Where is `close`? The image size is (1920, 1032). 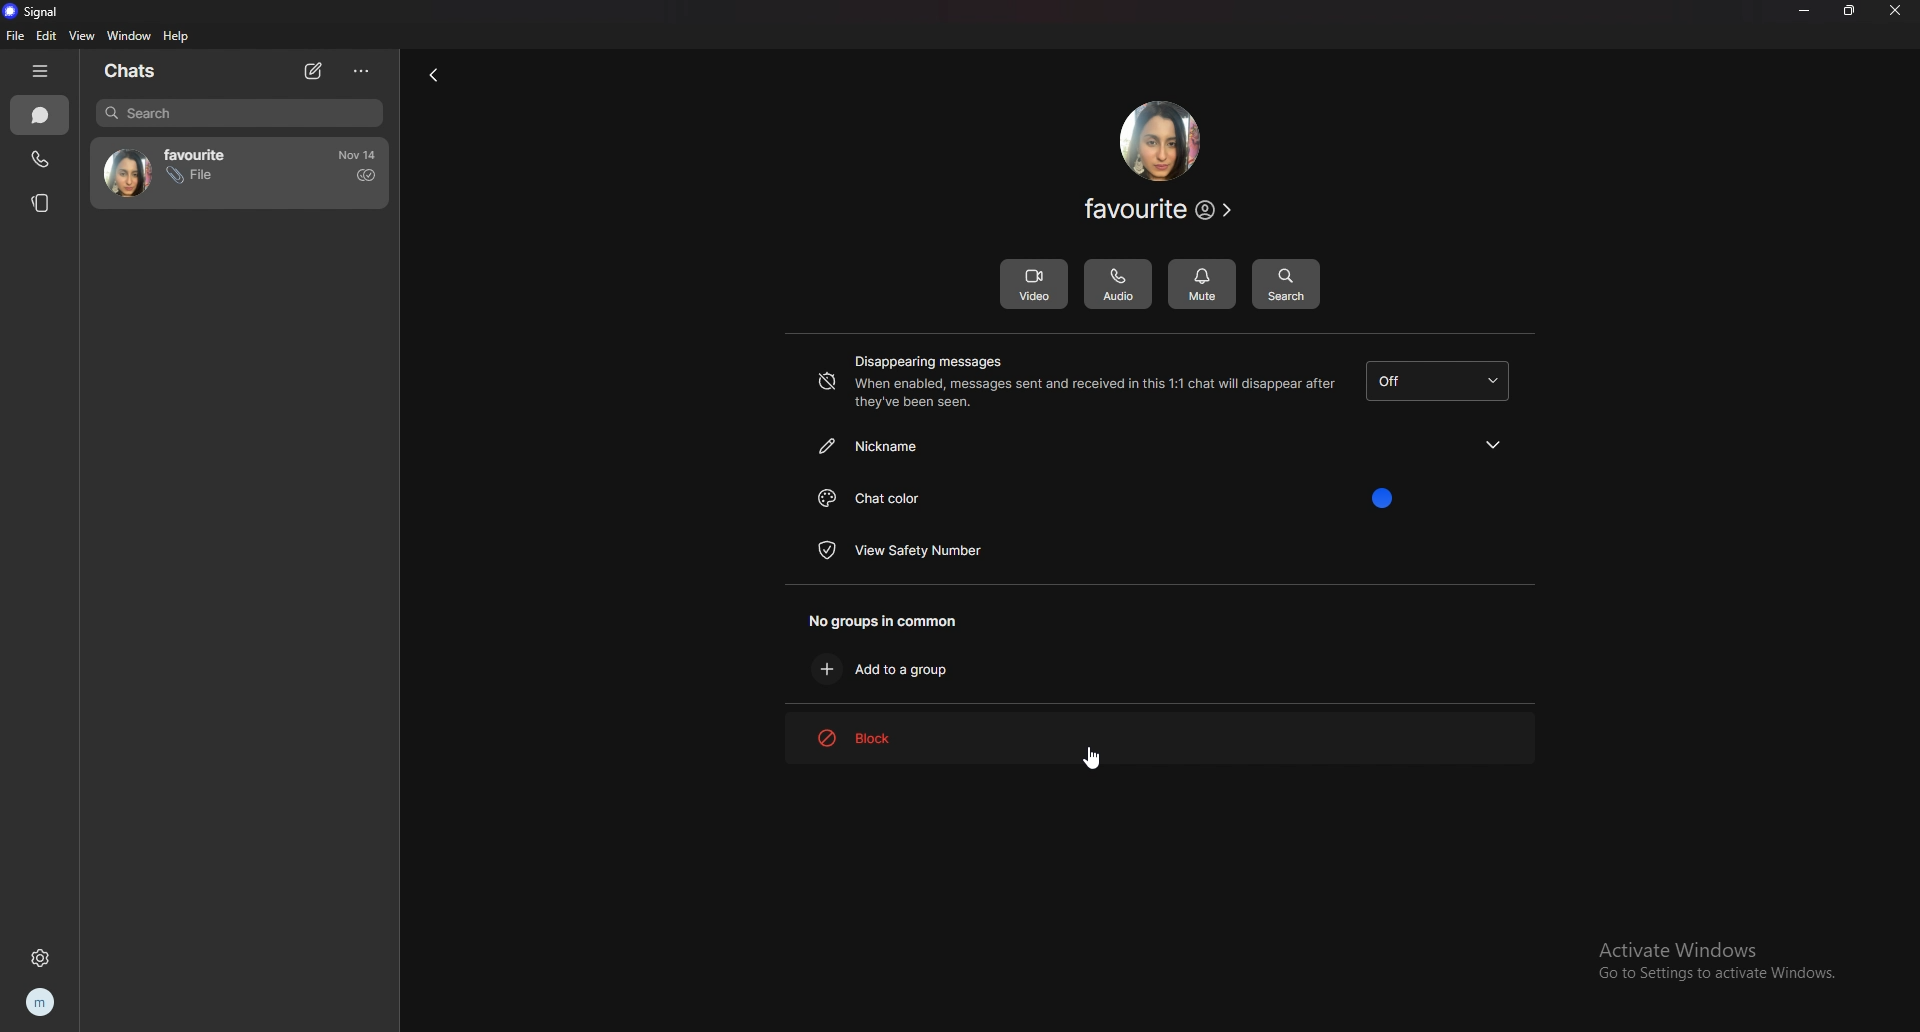 close is located at coordinates (1899, 11).